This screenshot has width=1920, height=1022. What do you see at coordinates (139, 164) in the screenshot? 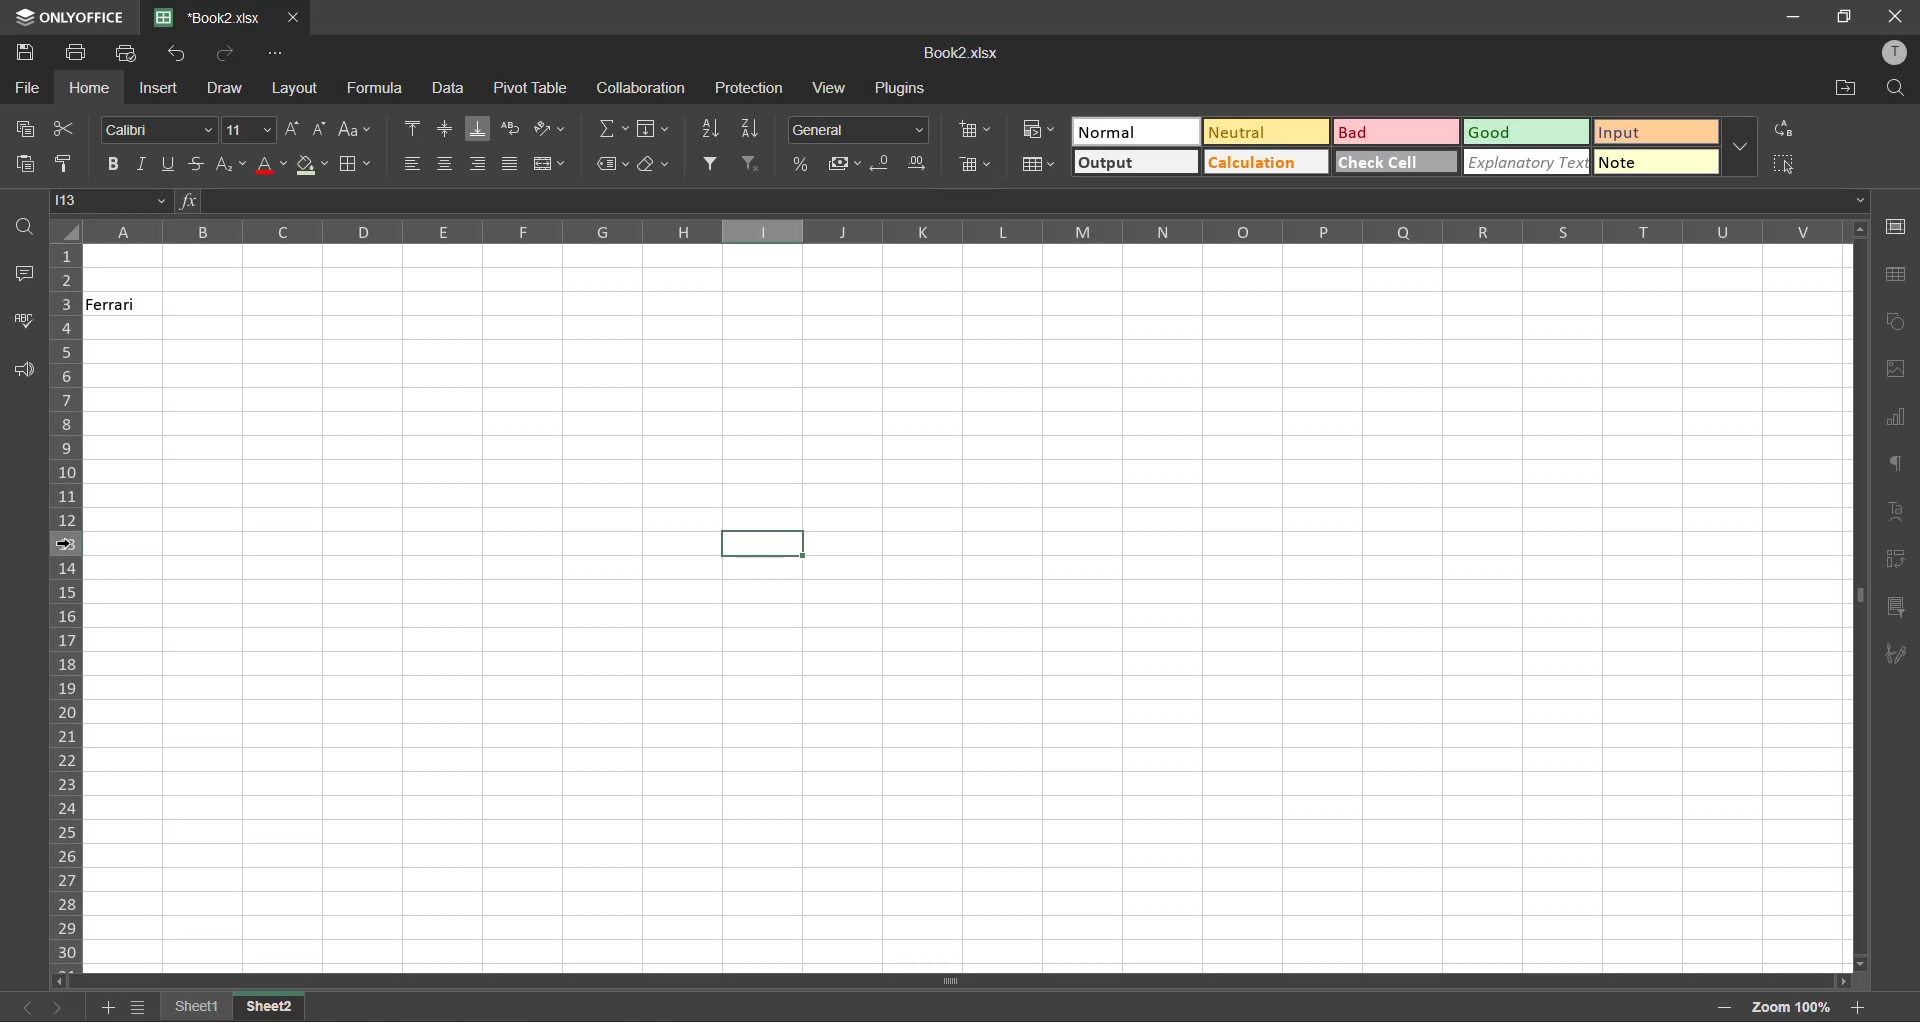
I see `italic` at bounding box center [139, 164].